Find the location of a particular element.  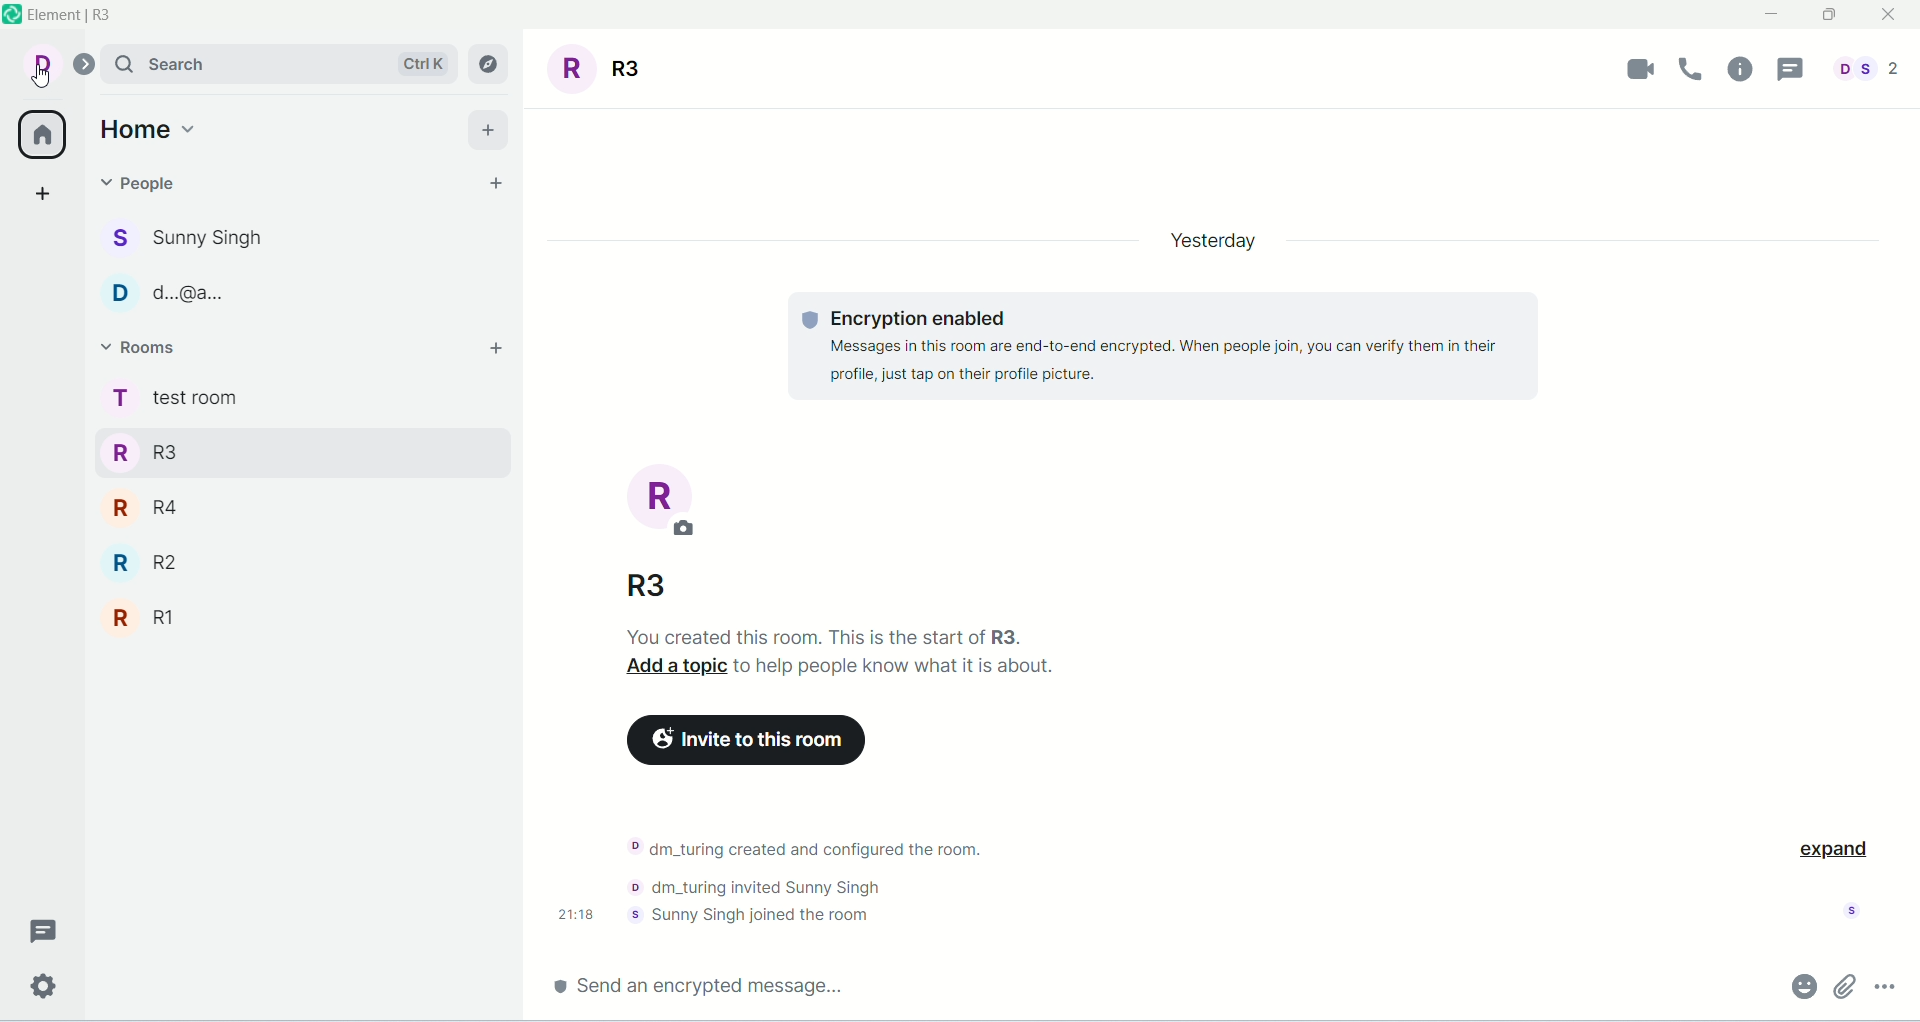

room is located at coordinates (664, 501).